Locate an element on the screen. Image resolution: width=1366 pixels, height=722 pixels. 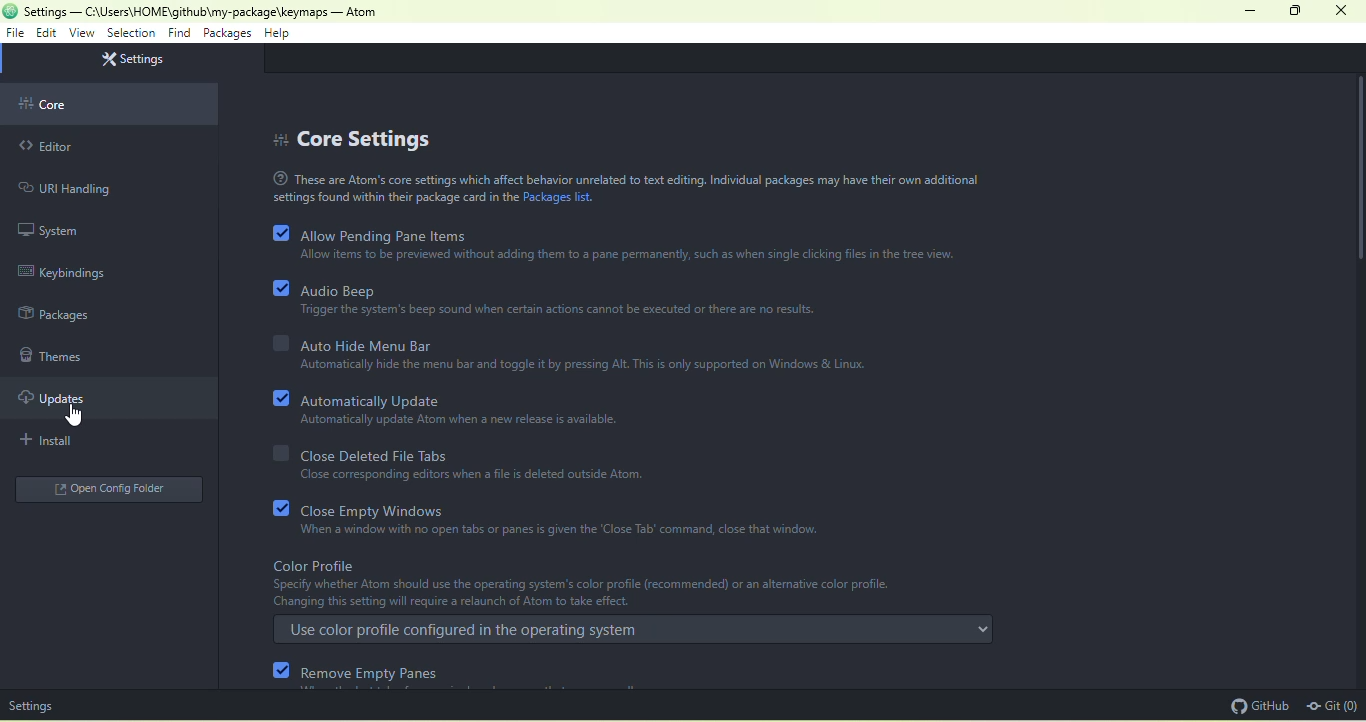
help is located at coordinates (280, 35).